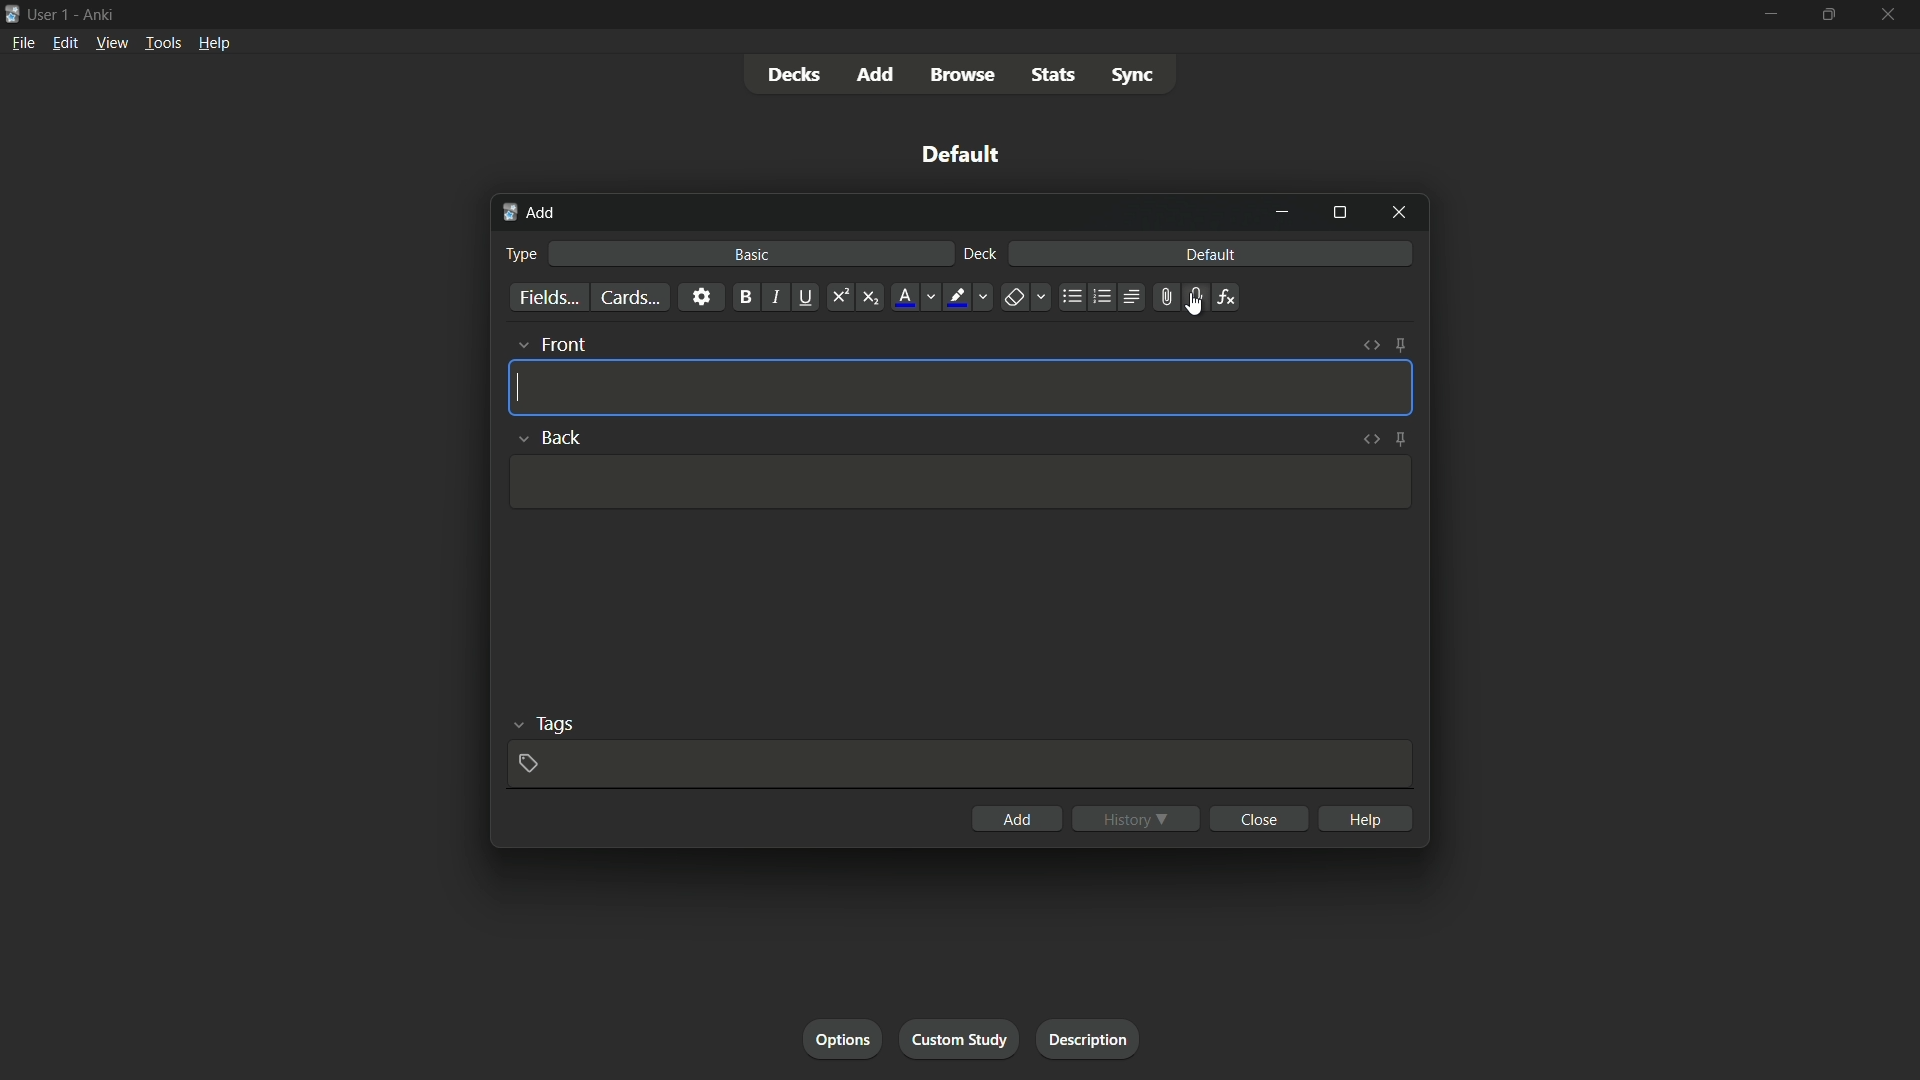 Image resolution: width=1920 pixels, height=1080 pixels. What do you see at coordinates (163, 44) in the screenshot?
I see `tools menu` at bounding box center [163, 44].